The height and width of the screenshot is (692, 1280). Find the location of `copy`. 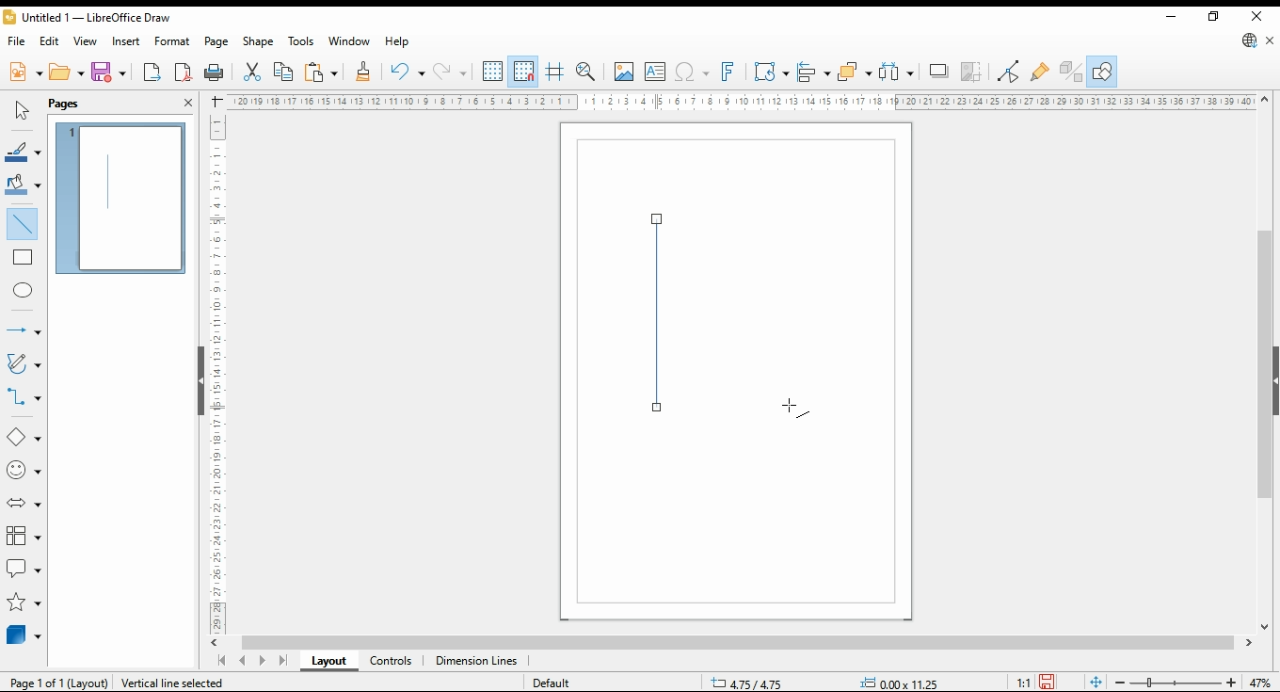

copy is located at coordinates (283, 72).